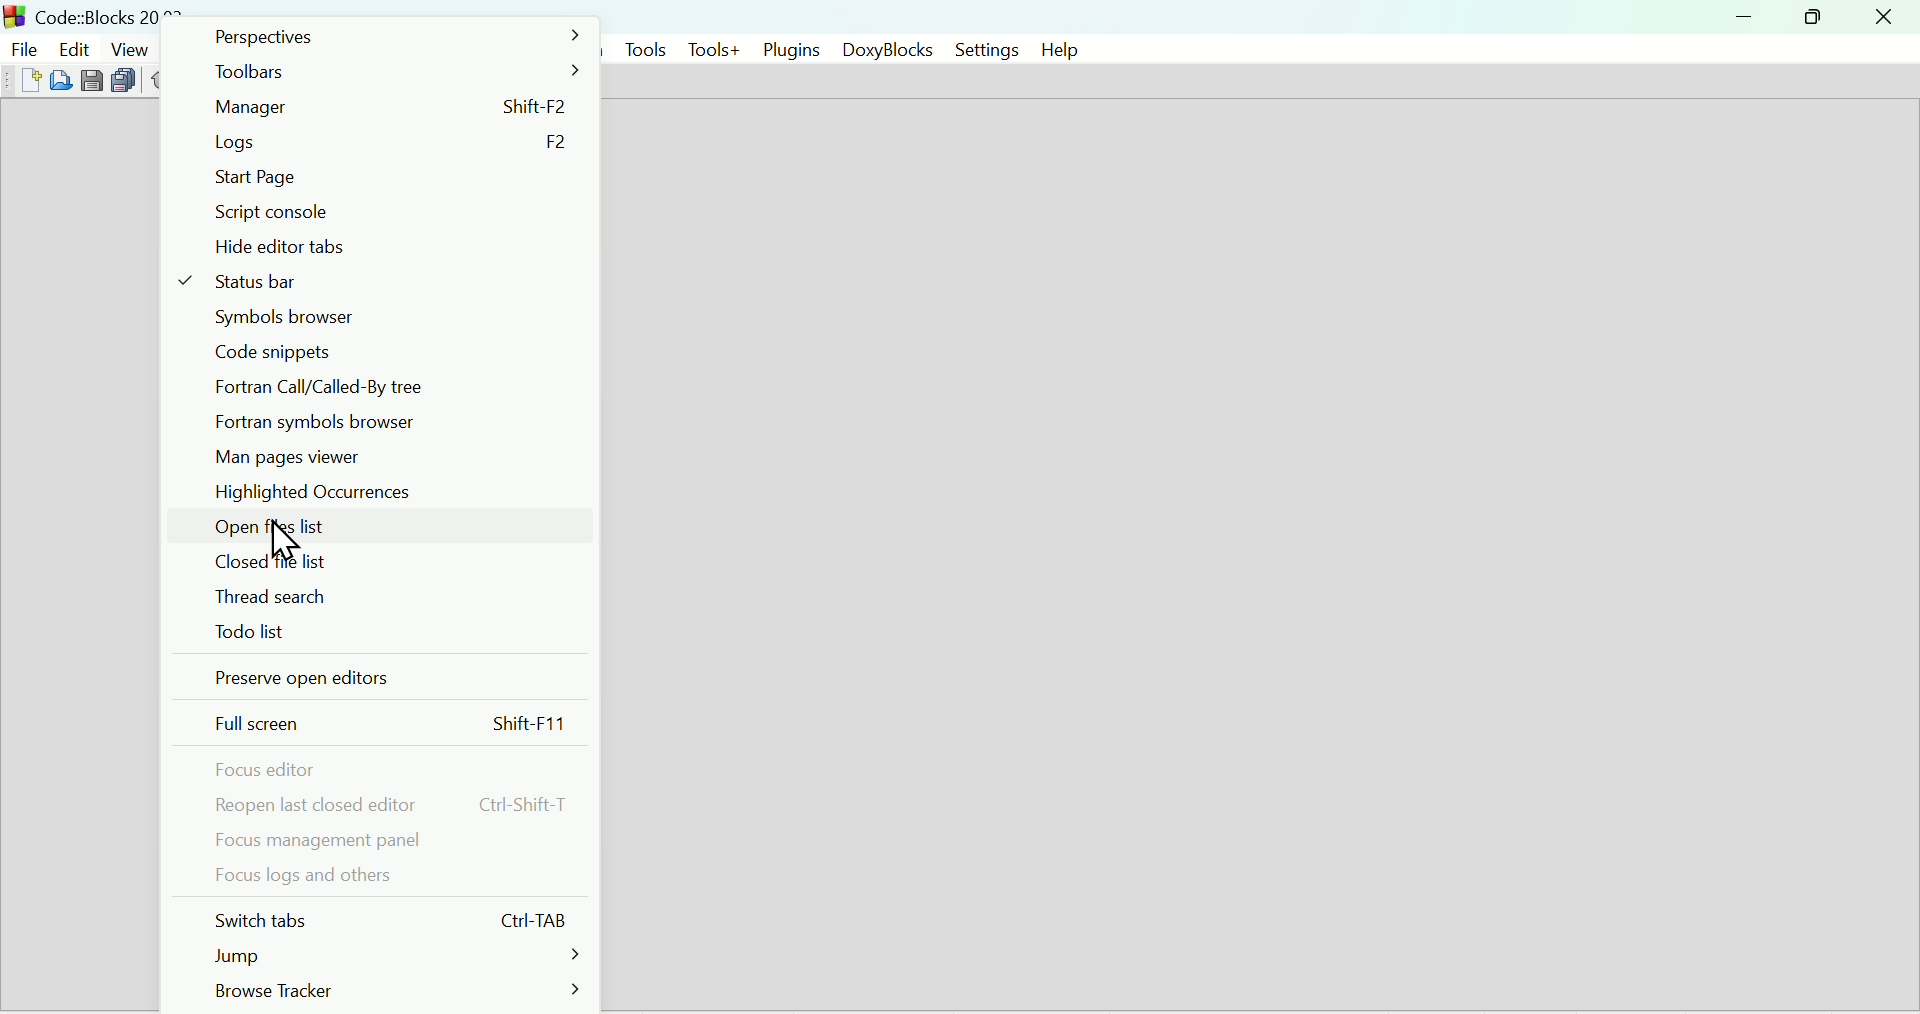 This screenshot has width=1920, height=1014. What do you see at coordinates (393, 953) in the screenshot?
I see `Jump` at bounding box center [393, 953].